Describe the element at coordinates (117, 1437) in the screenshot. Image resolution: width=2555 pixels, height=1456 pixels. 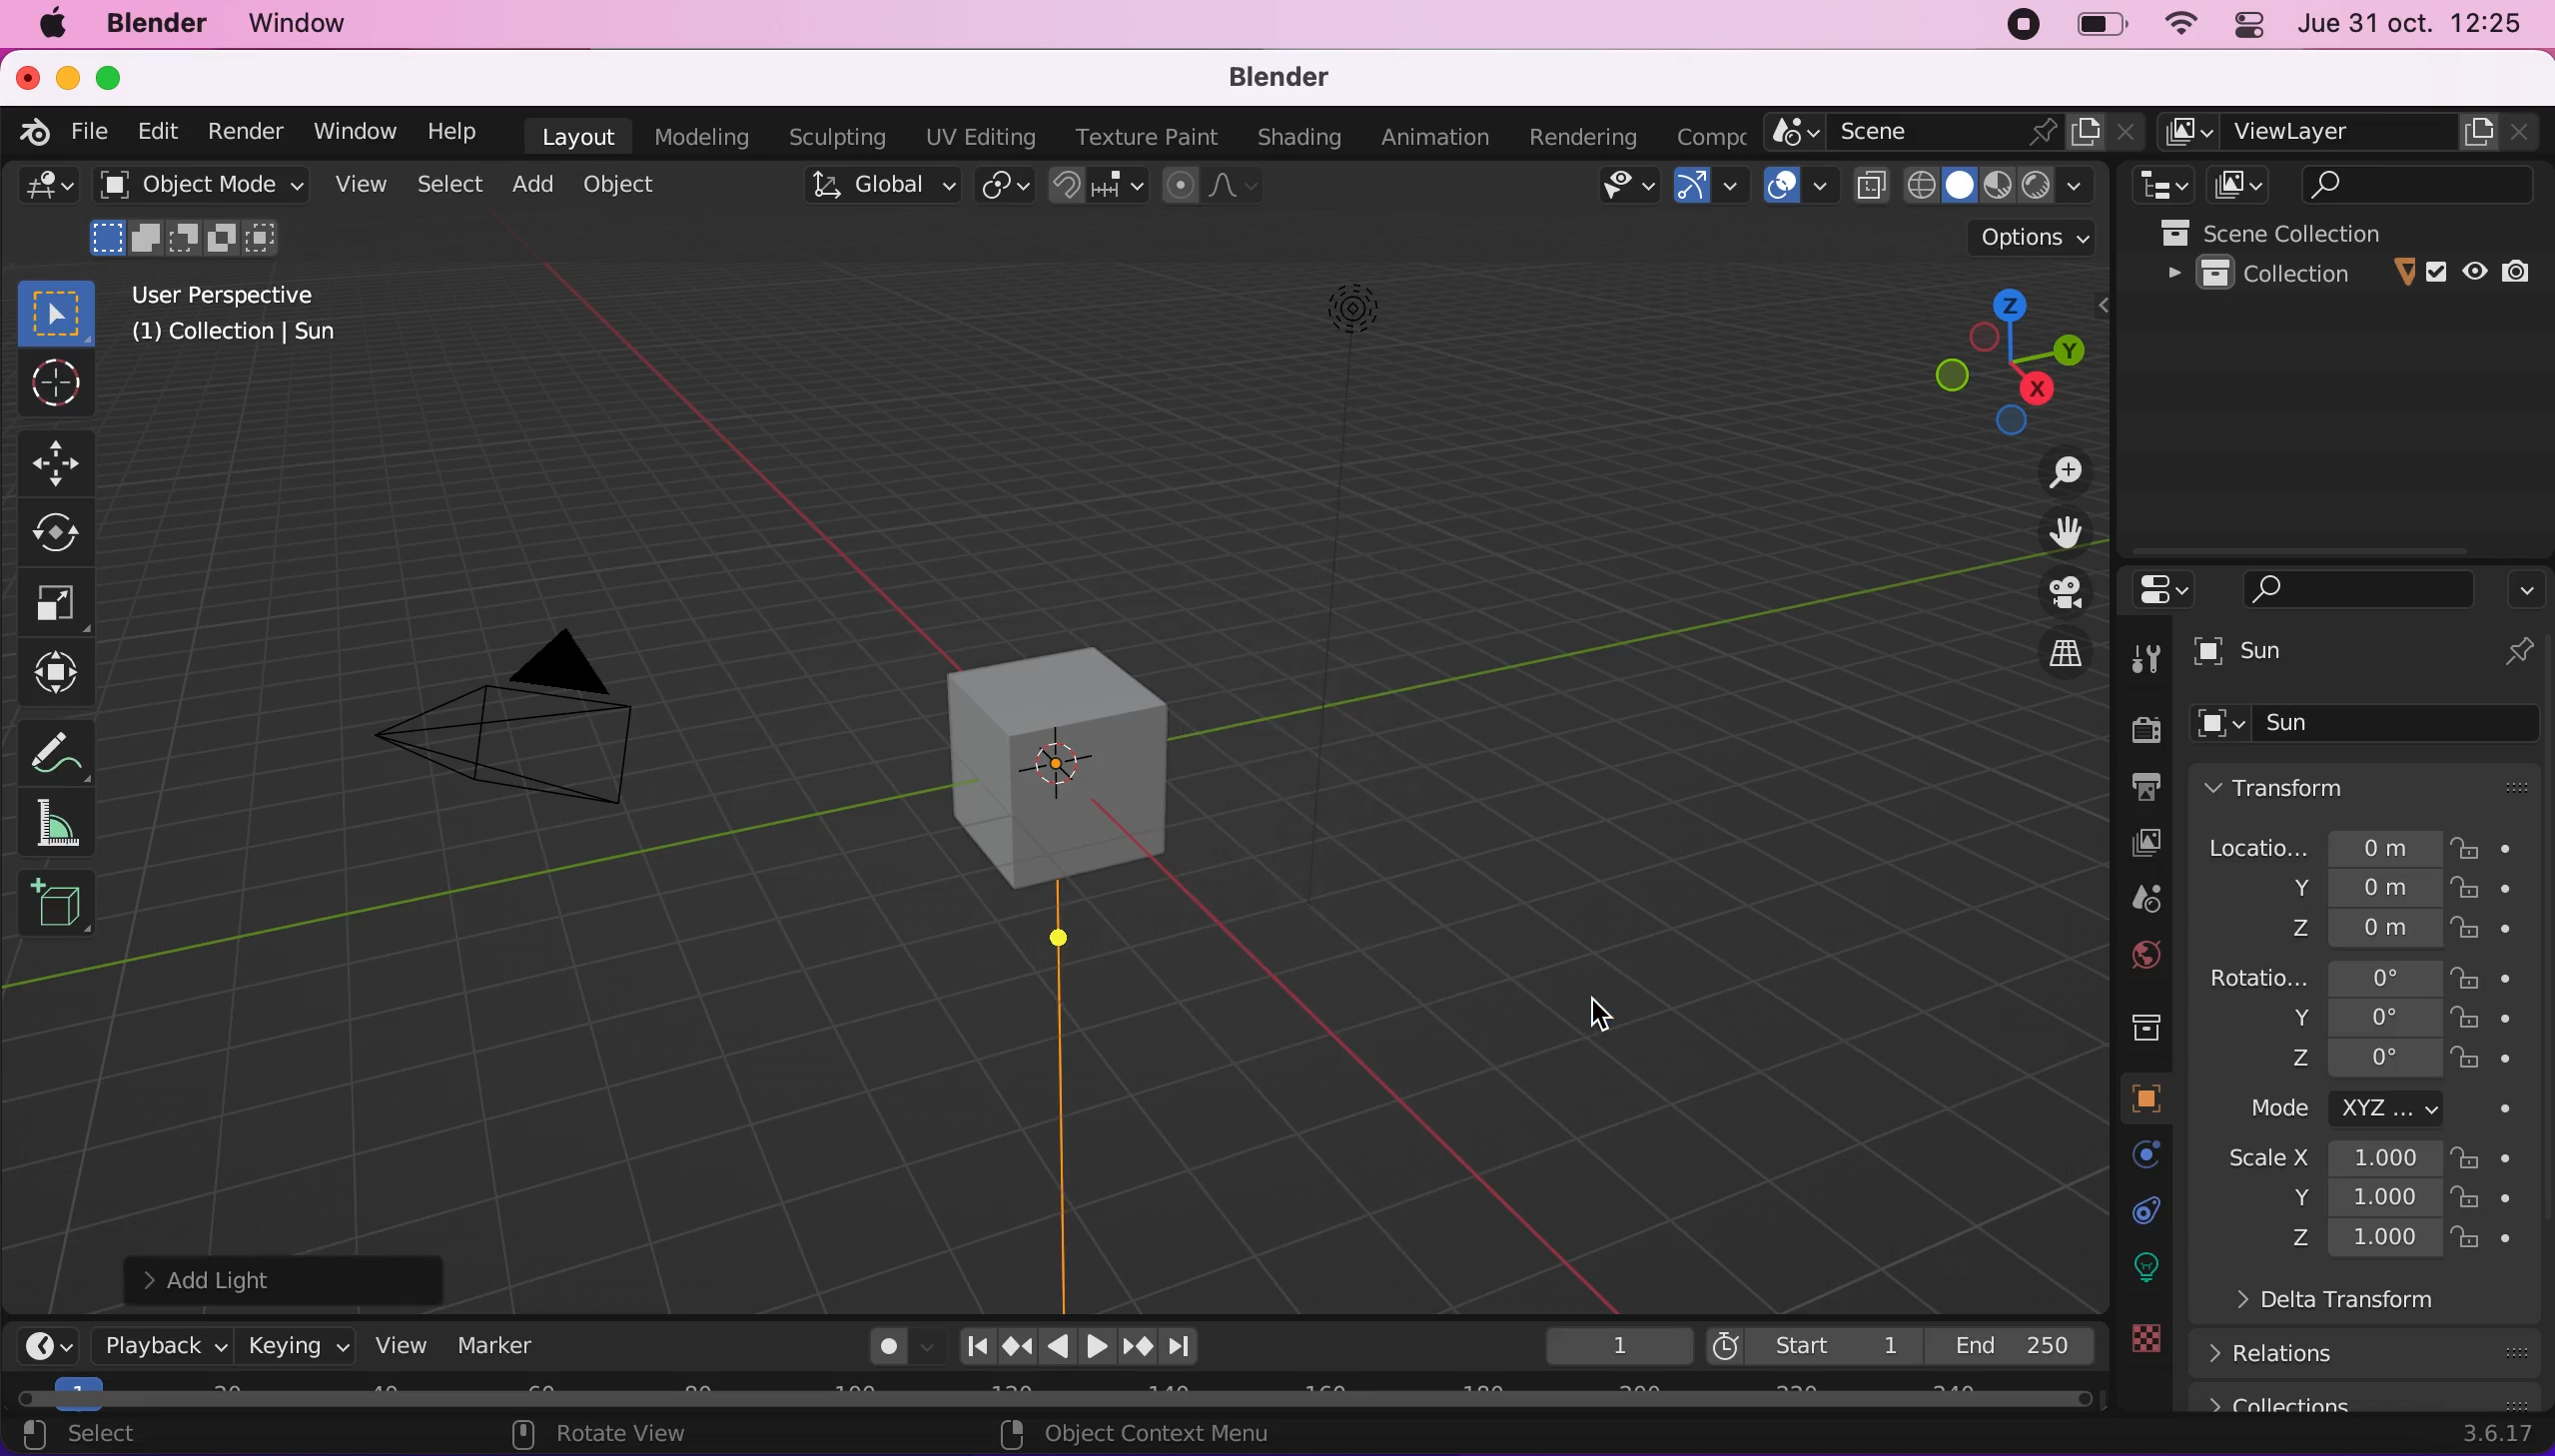
I see `select` at that location.